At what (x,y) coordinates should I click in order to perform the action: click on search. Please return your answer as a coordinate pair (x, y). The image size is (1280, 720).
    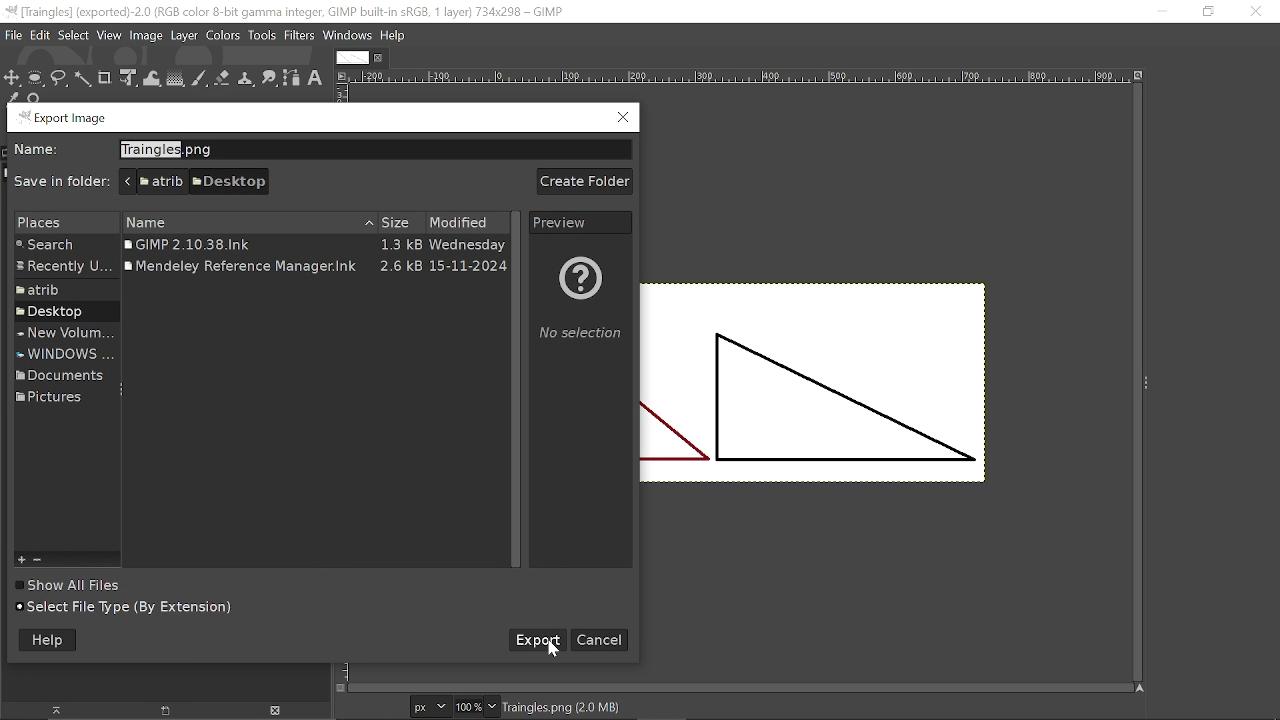
    Looking at the image, I should click on (64, 246).